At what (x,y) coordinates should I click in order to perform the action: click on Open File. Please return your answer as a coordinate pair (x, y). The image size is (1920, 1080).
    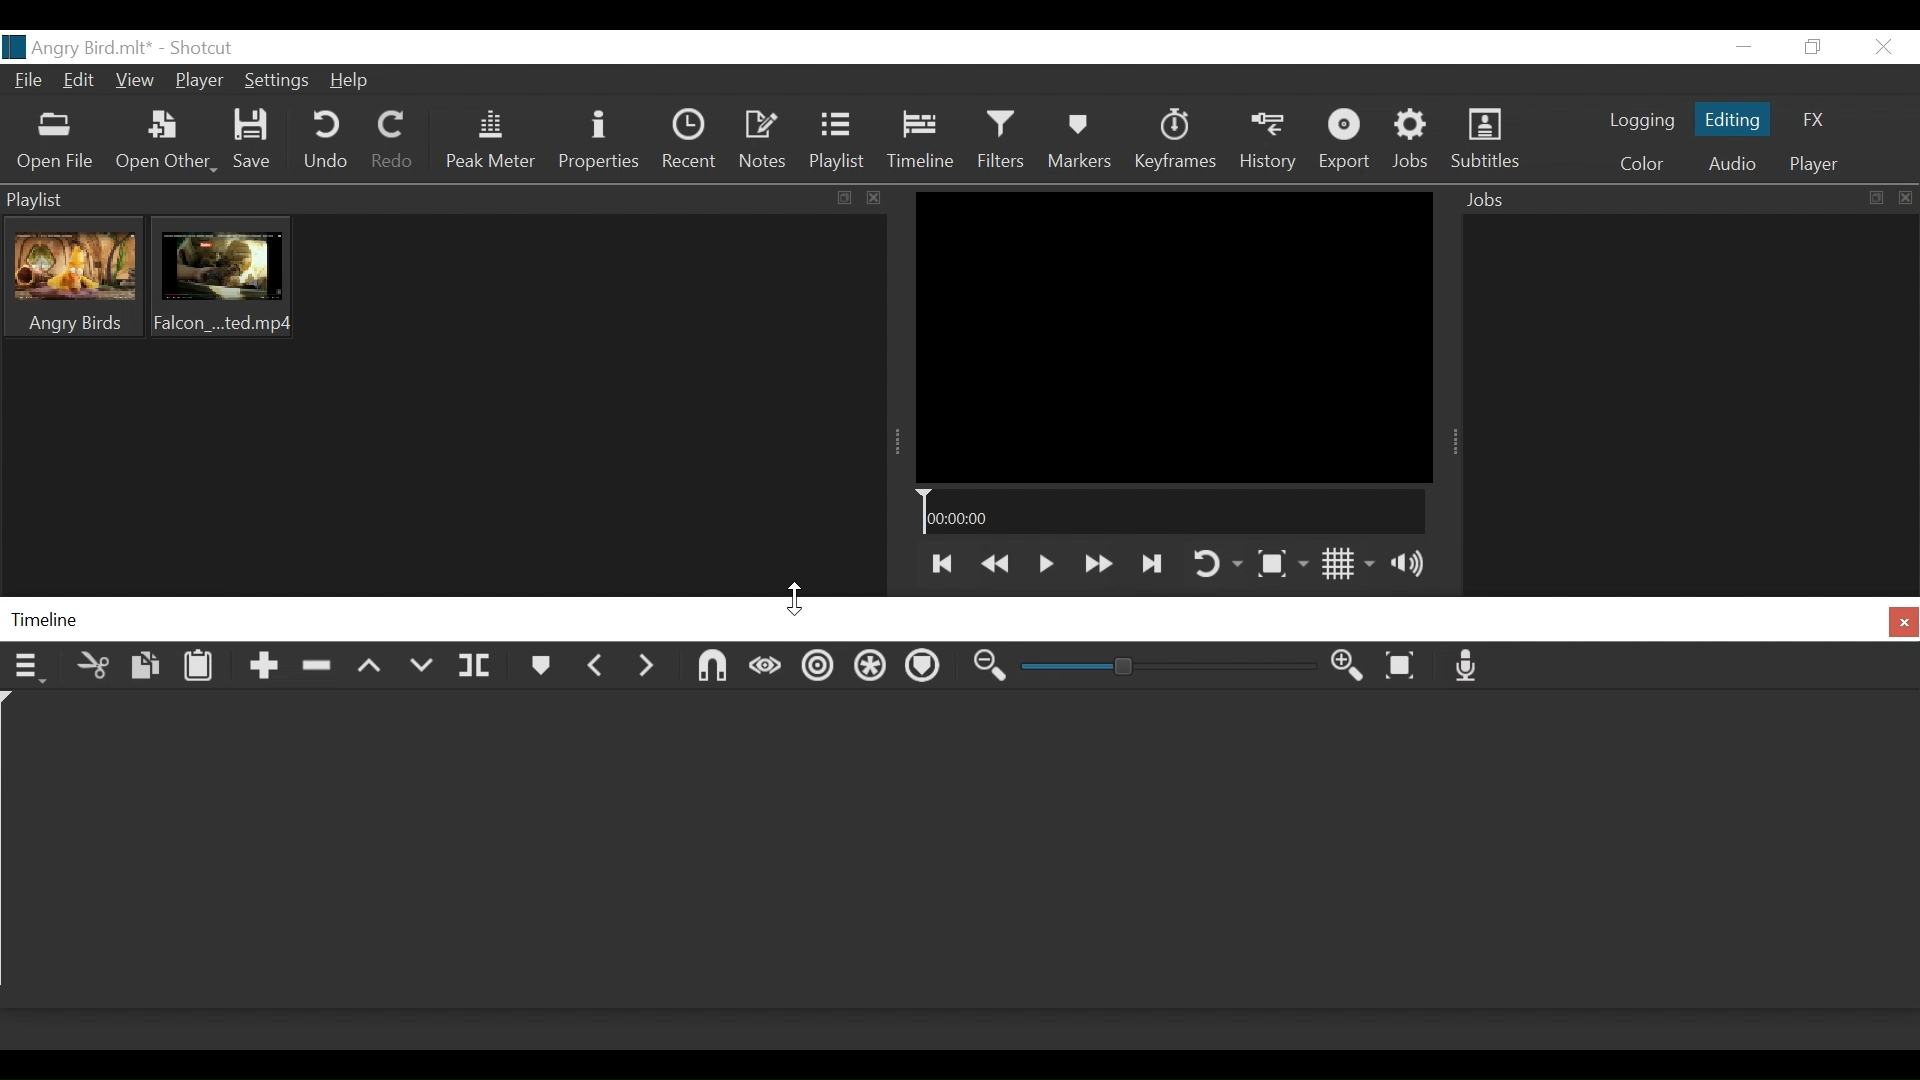
    Looking at the image, I should click on (55, 144).